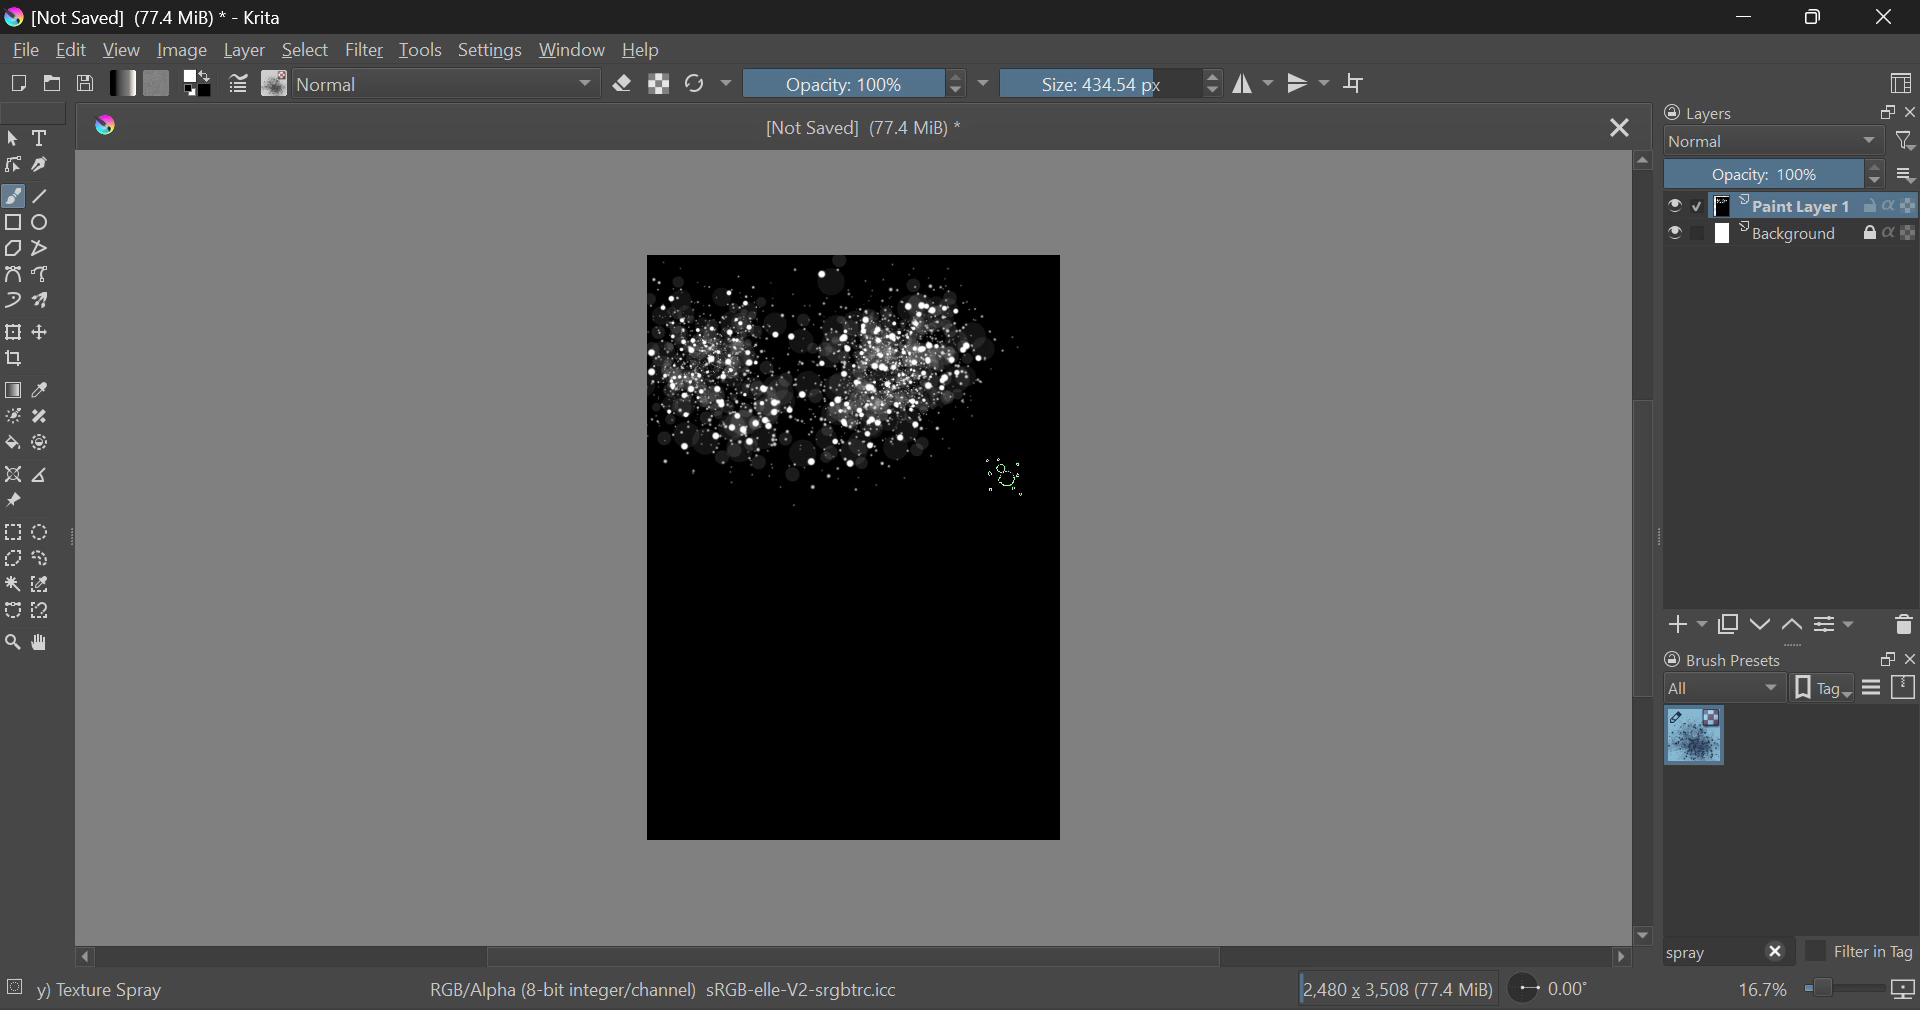 This screenshot has height=1010, width=1920. Describe the element at coordinates (622, 84) in the screenshot. I see `Eraser` at that location.